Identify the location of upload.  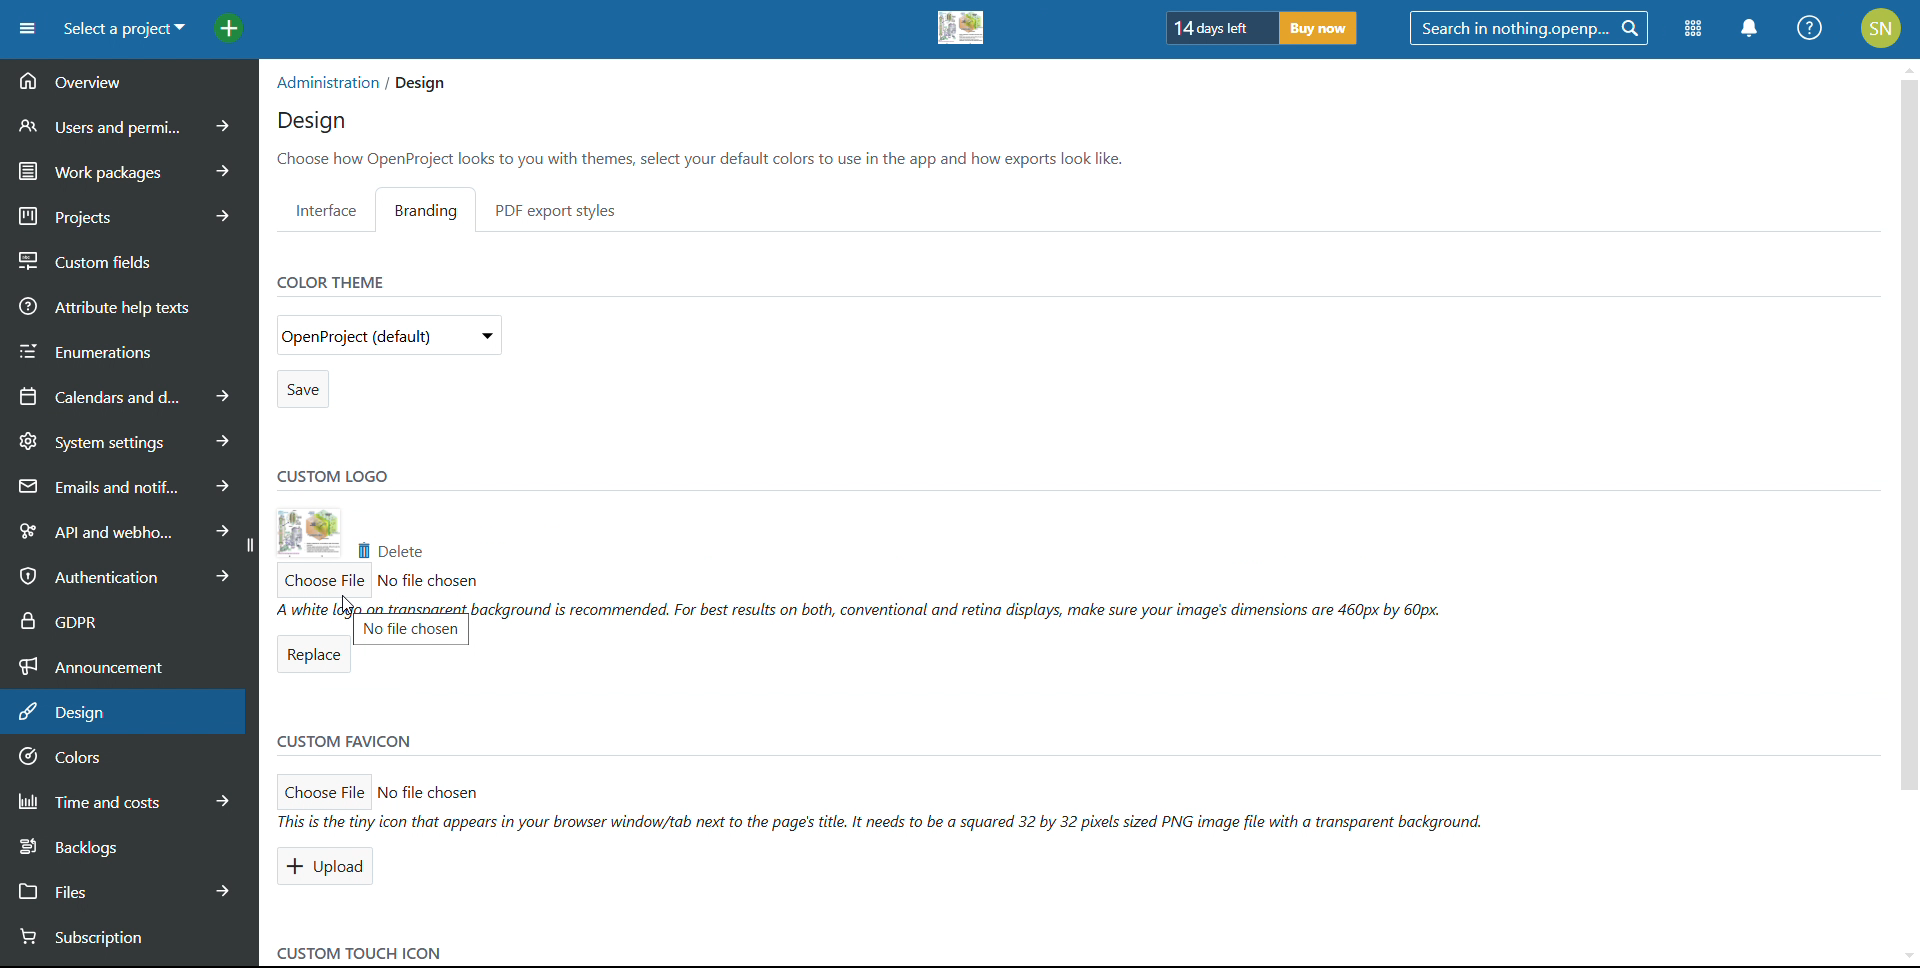
(328, 867).